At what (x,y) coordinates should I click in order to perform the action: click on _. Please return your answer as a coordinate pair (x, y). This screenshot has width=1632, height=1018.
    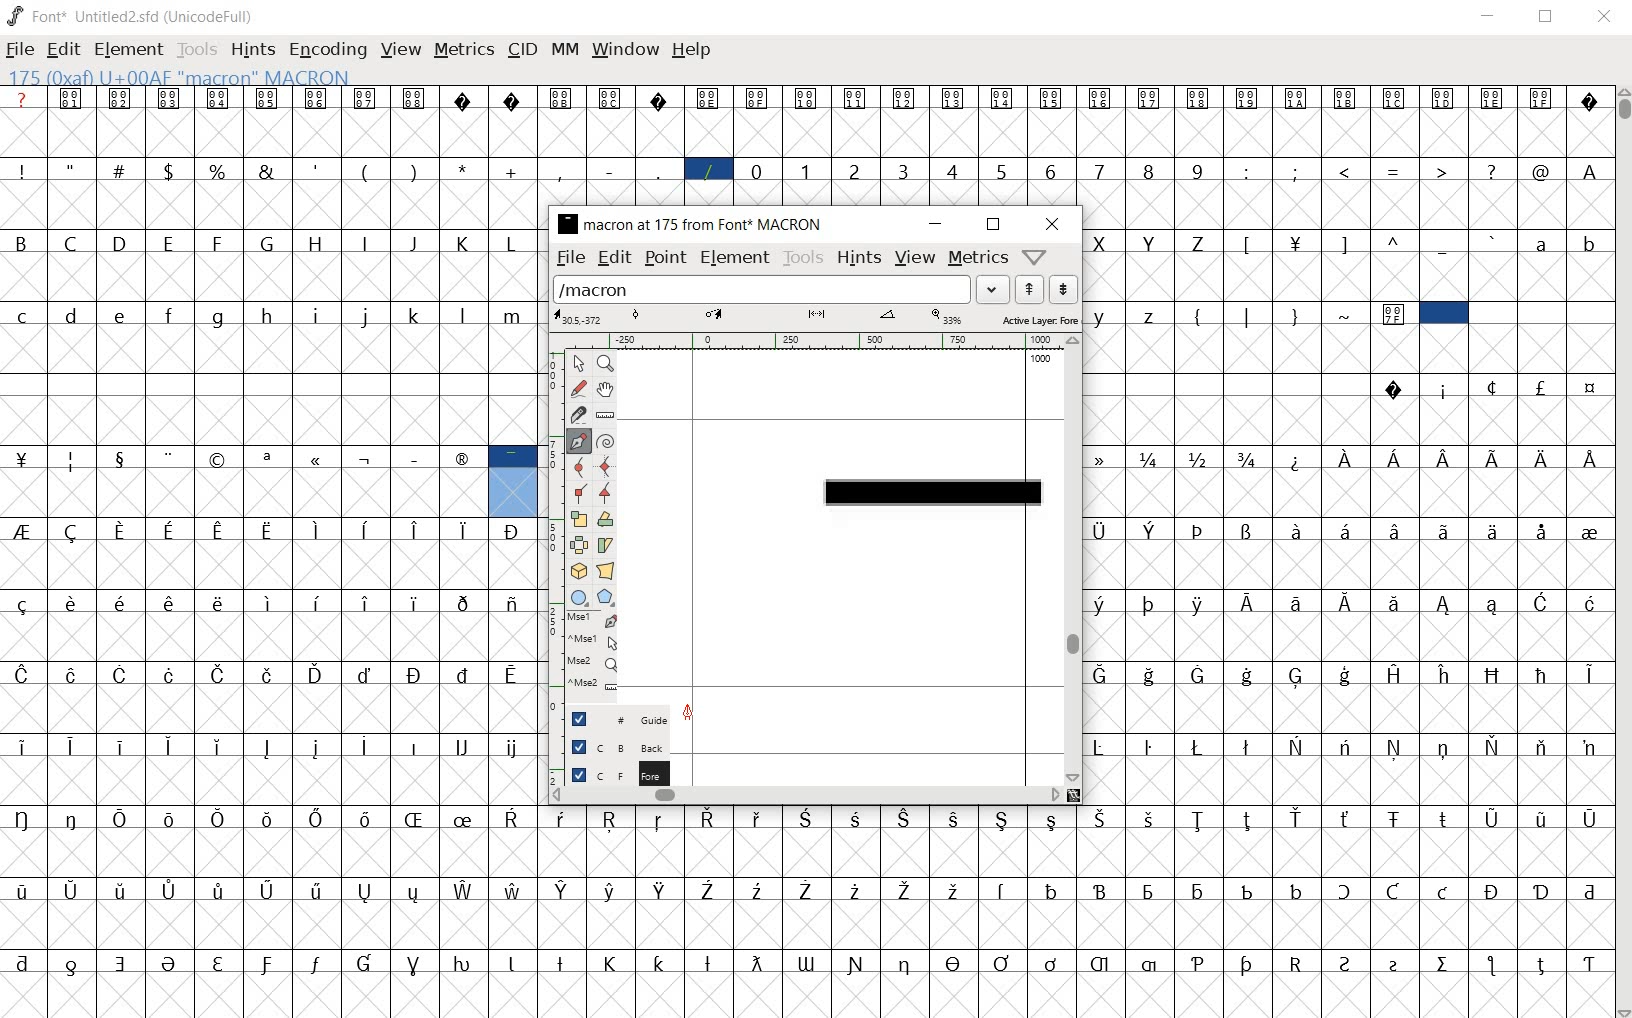
    Looking at the image, I should click on (661, 171).